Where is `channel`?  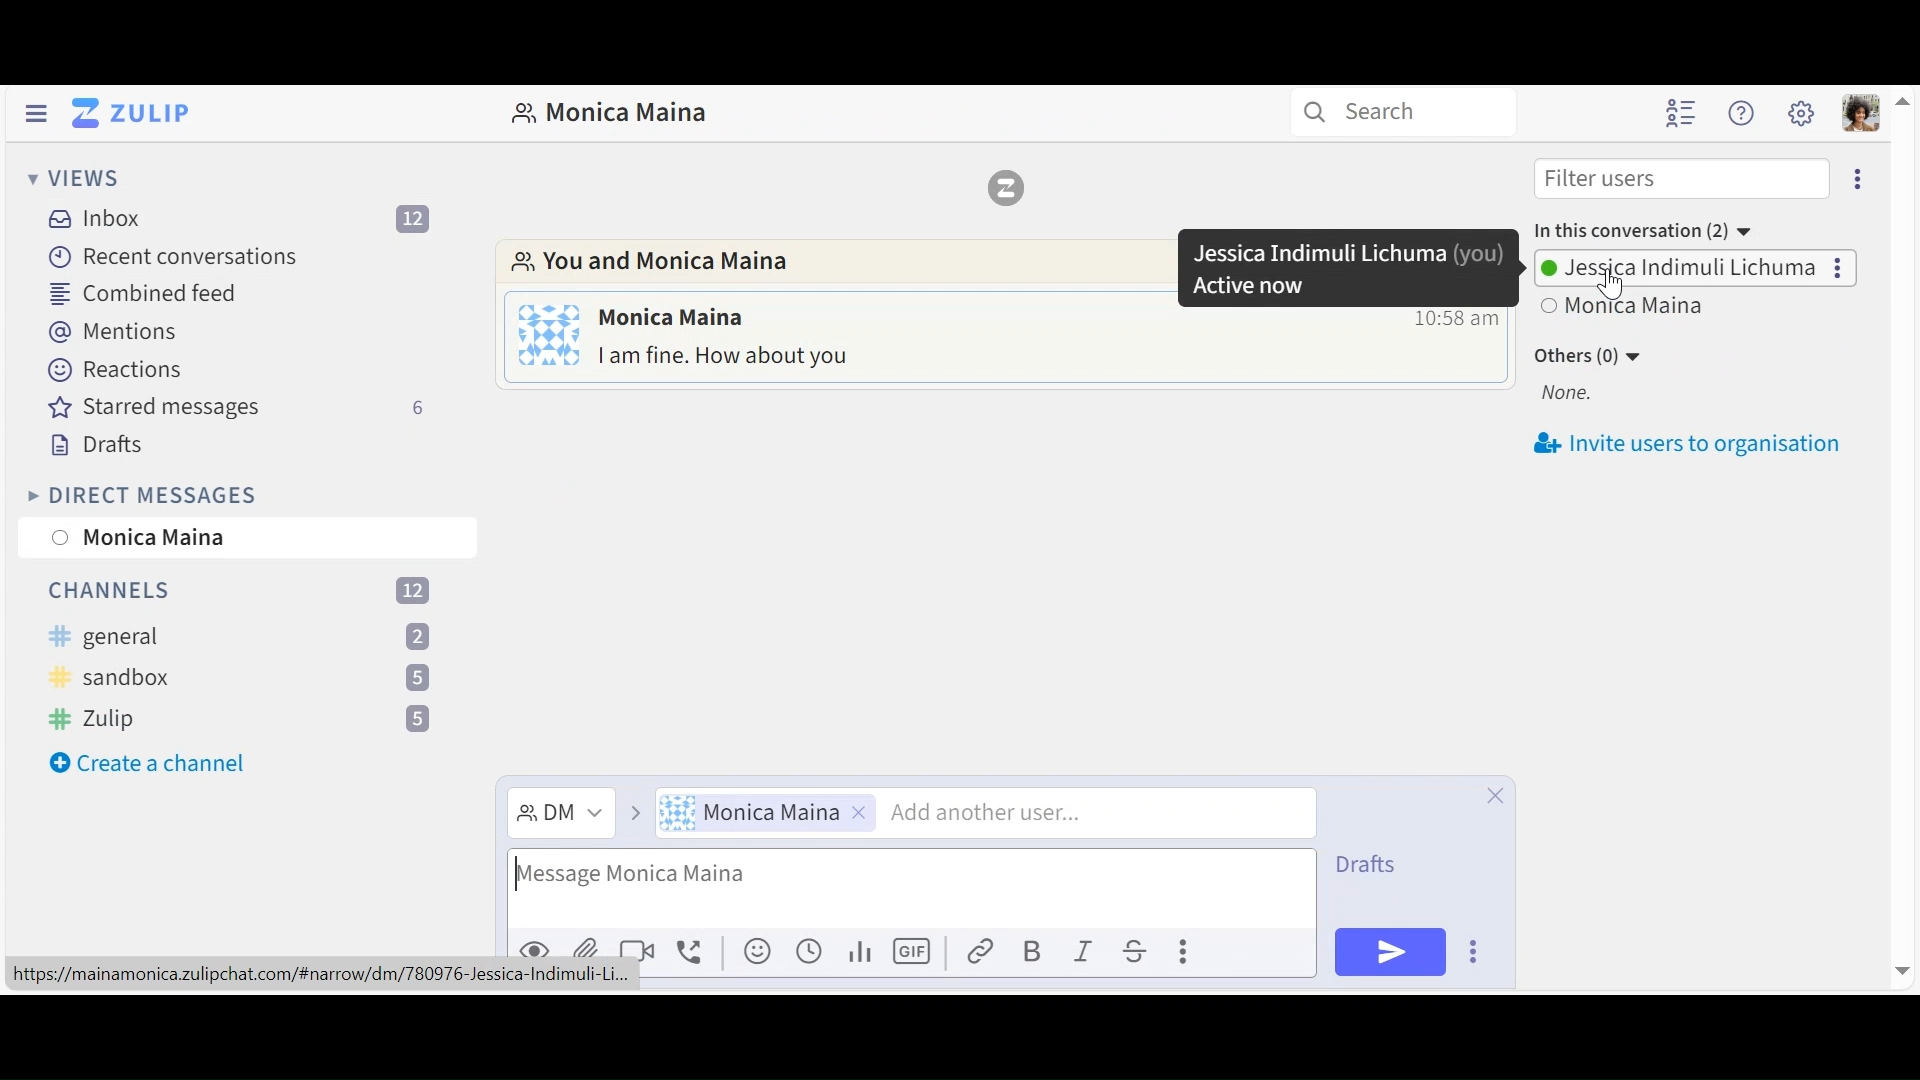 channel is located at coordinates (242, 676).